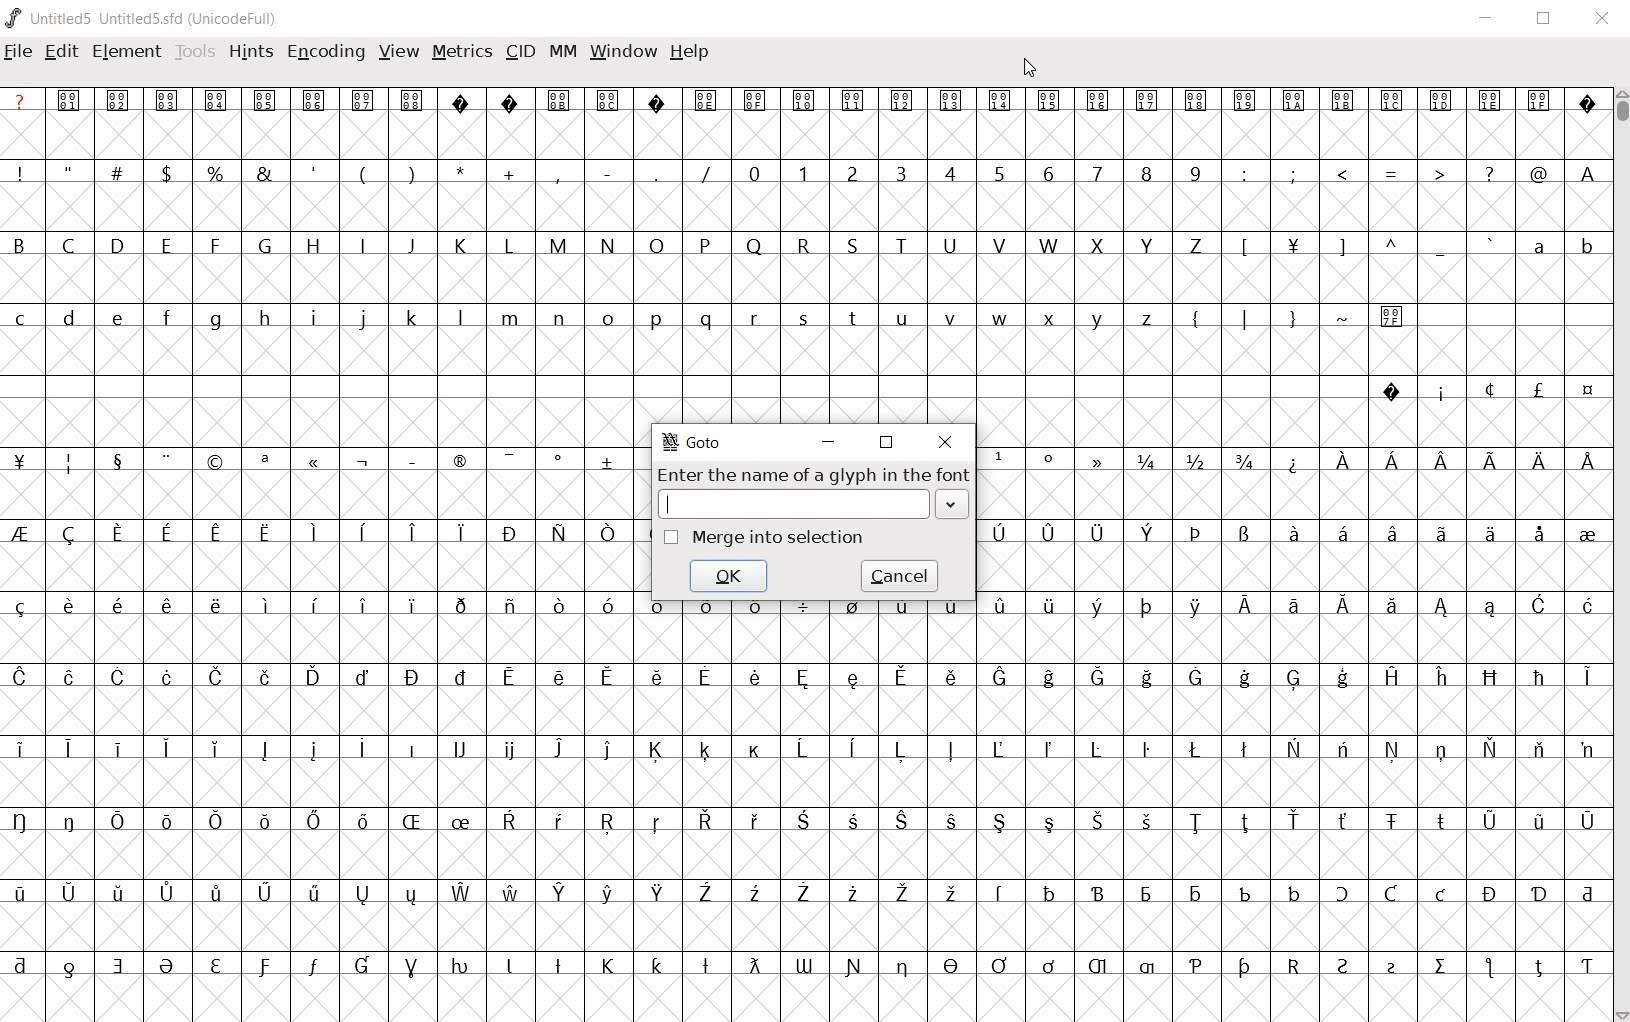  I want to click on Symbol, so click(1345, 460).